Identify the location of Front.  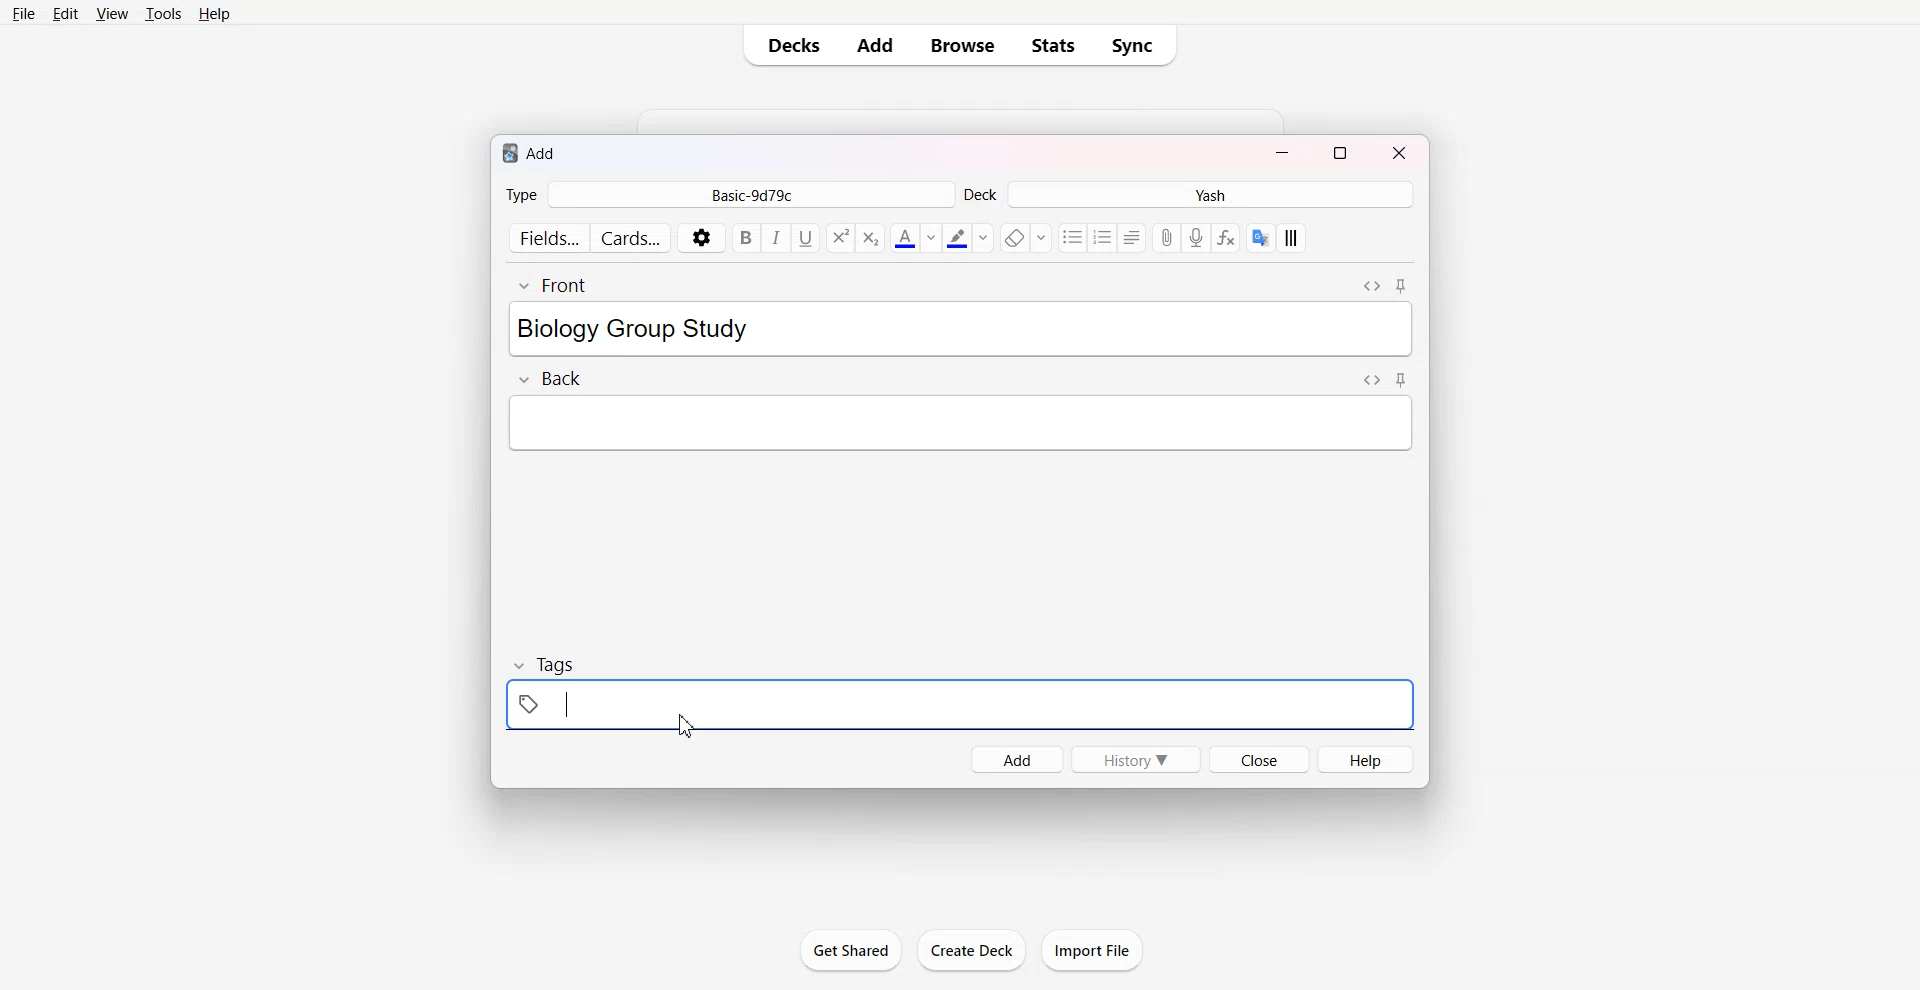
(552, 286).